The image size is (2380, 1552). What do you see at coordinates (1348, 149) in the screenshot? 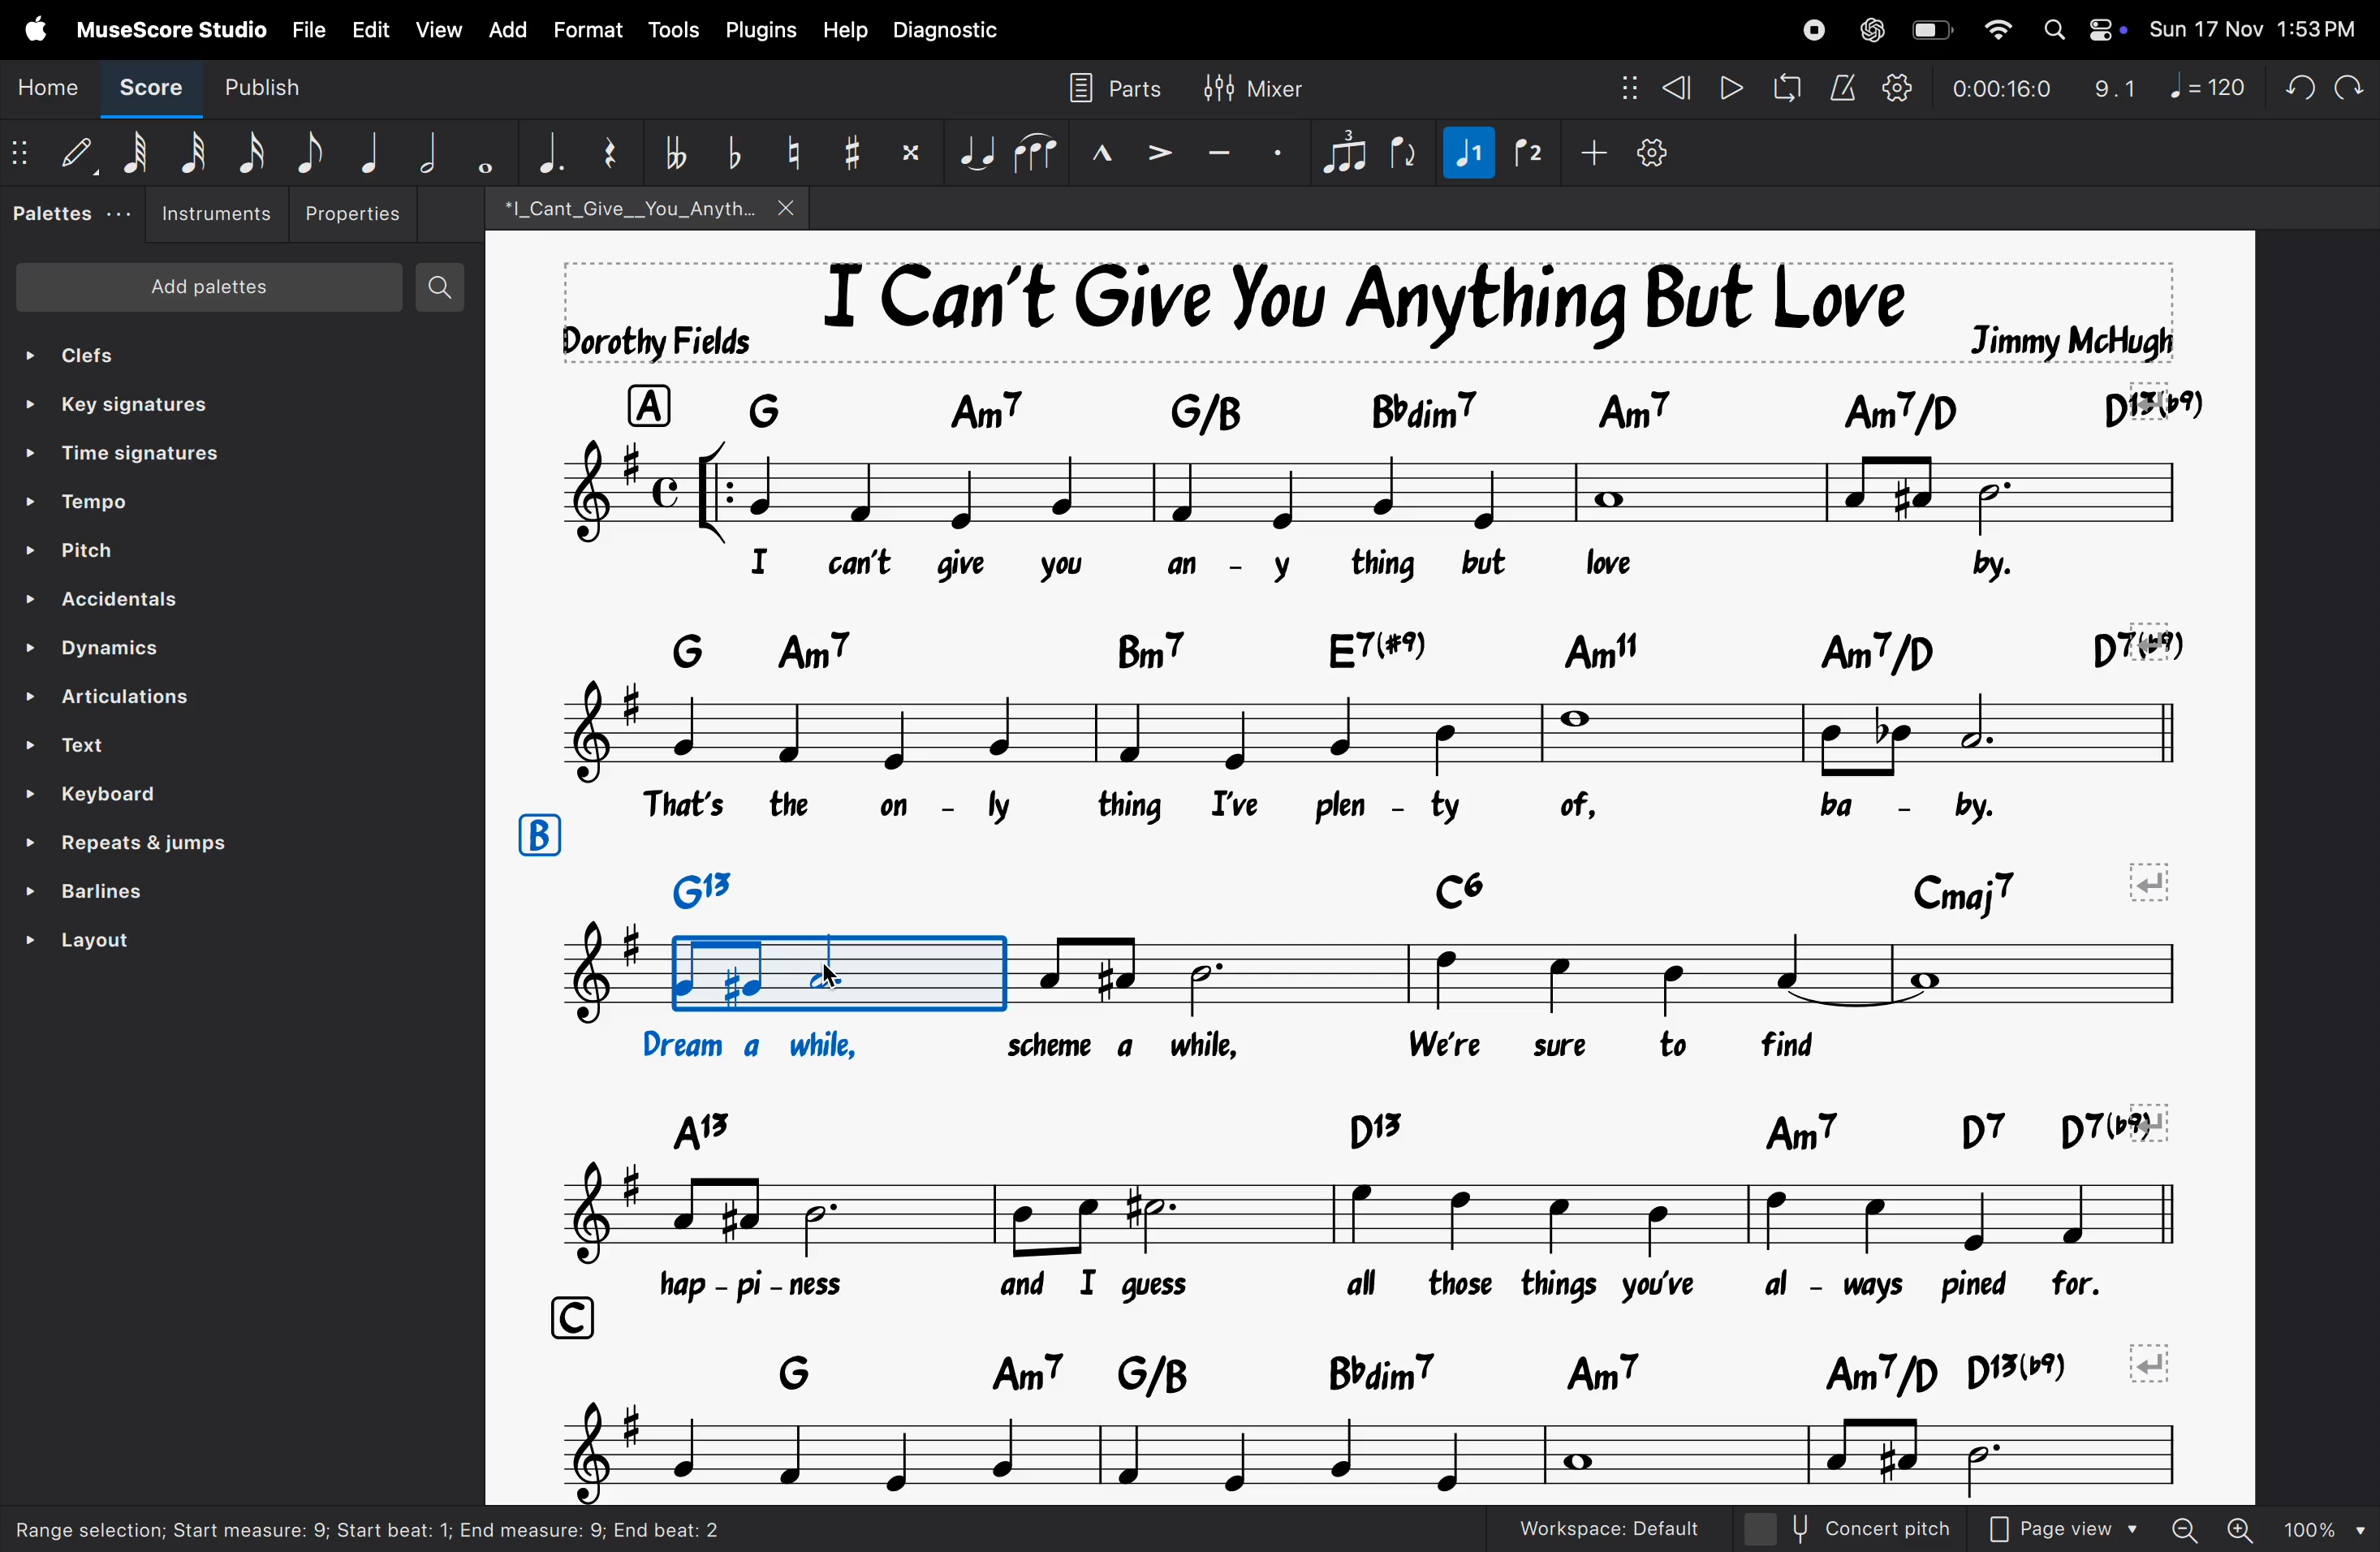
I see `tuplet` at bounding box center [1348, 149].